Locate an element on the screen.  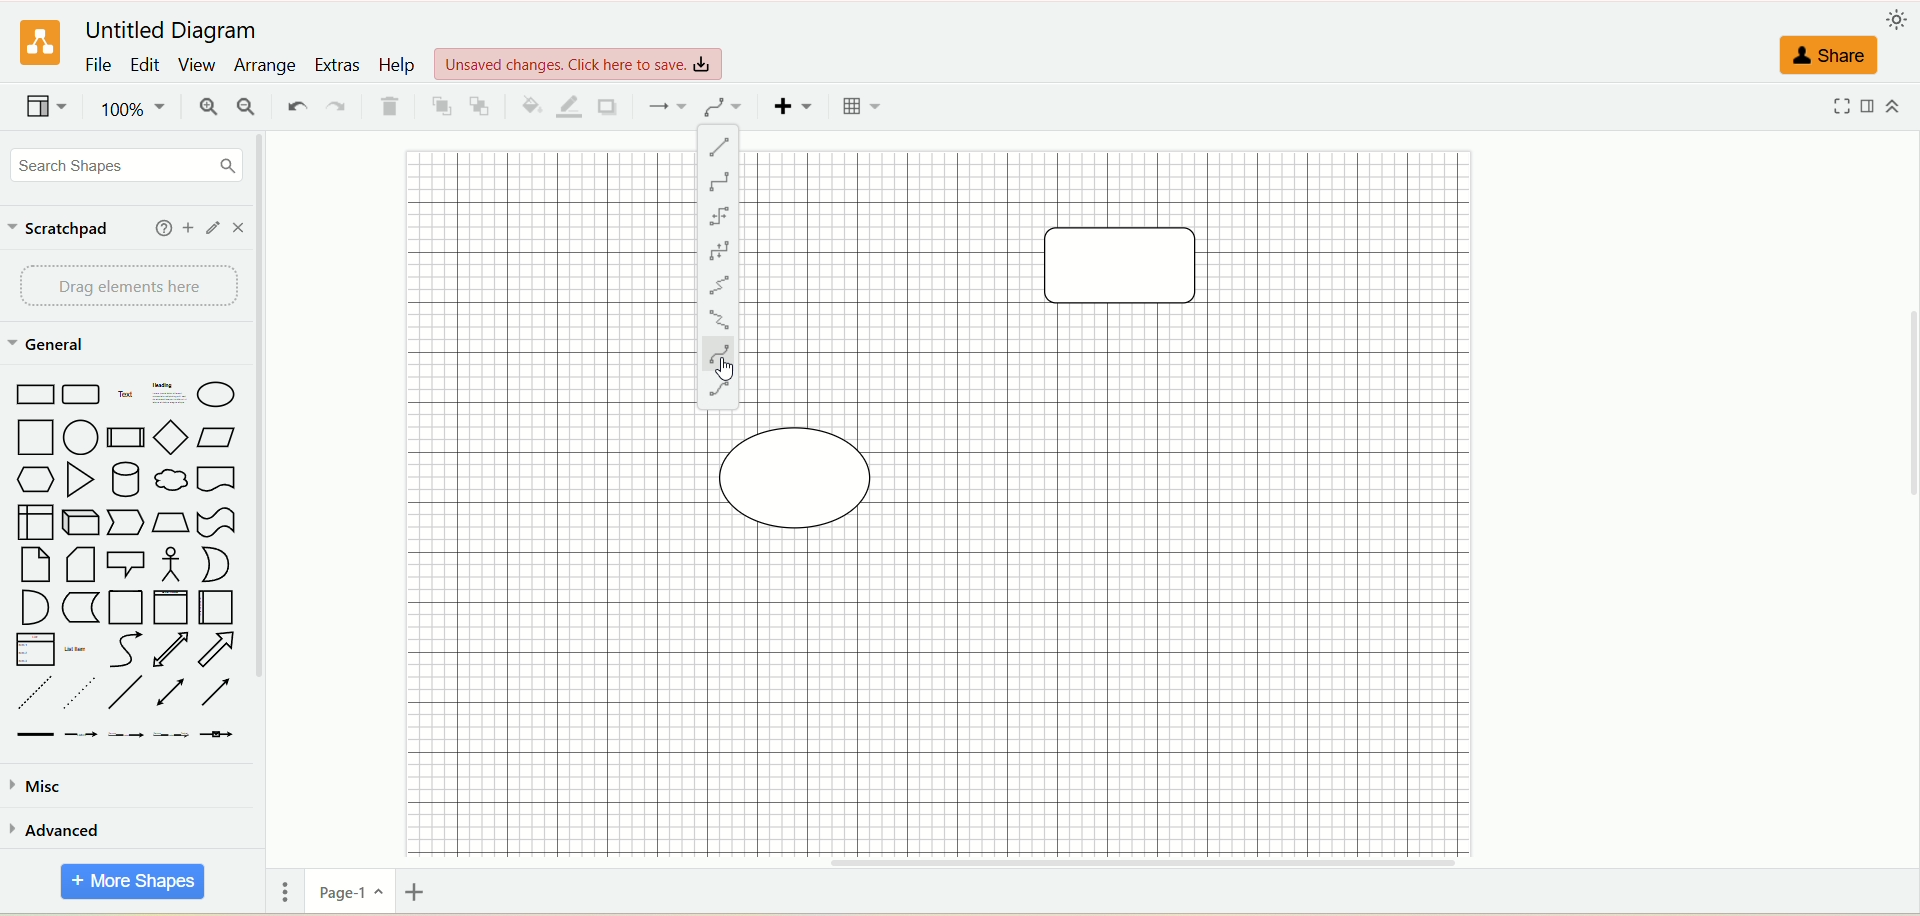
line color is located at coordinates (568, 104).